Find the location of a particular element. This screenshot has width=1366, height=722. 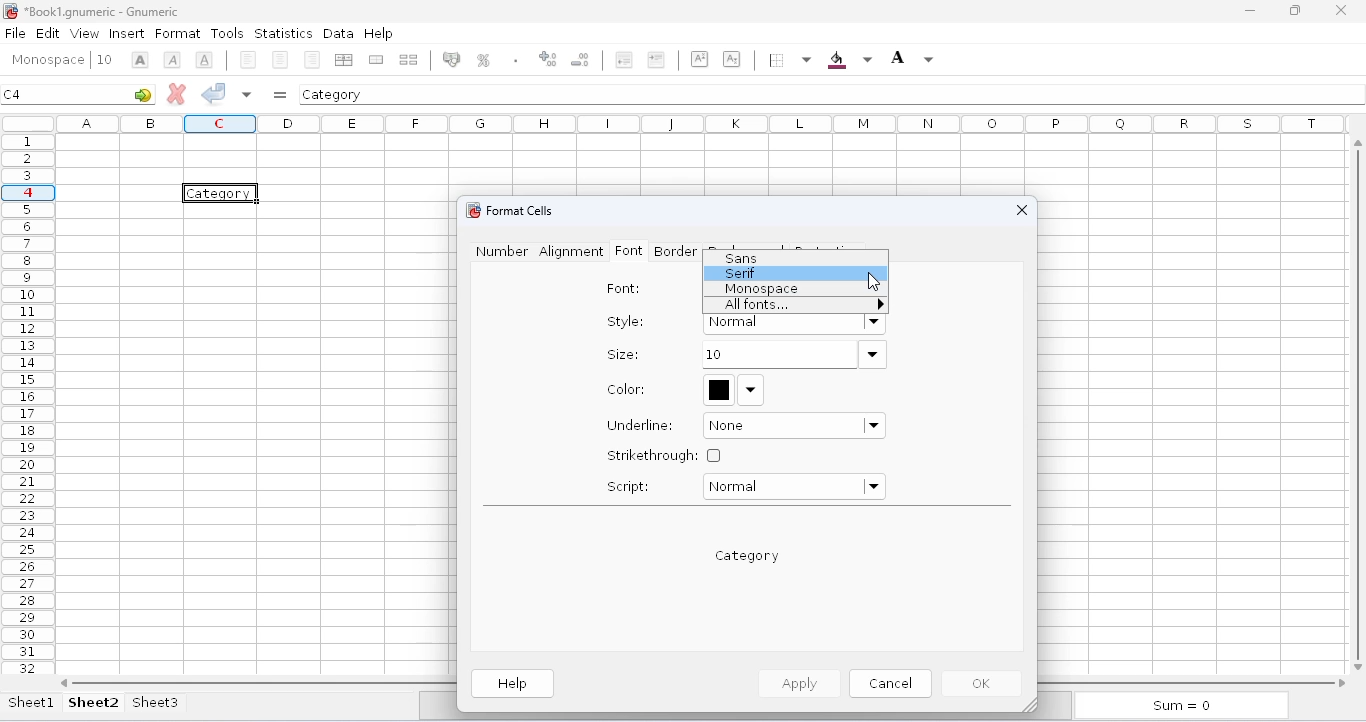

cancel change is located at coordinates (177, 93).